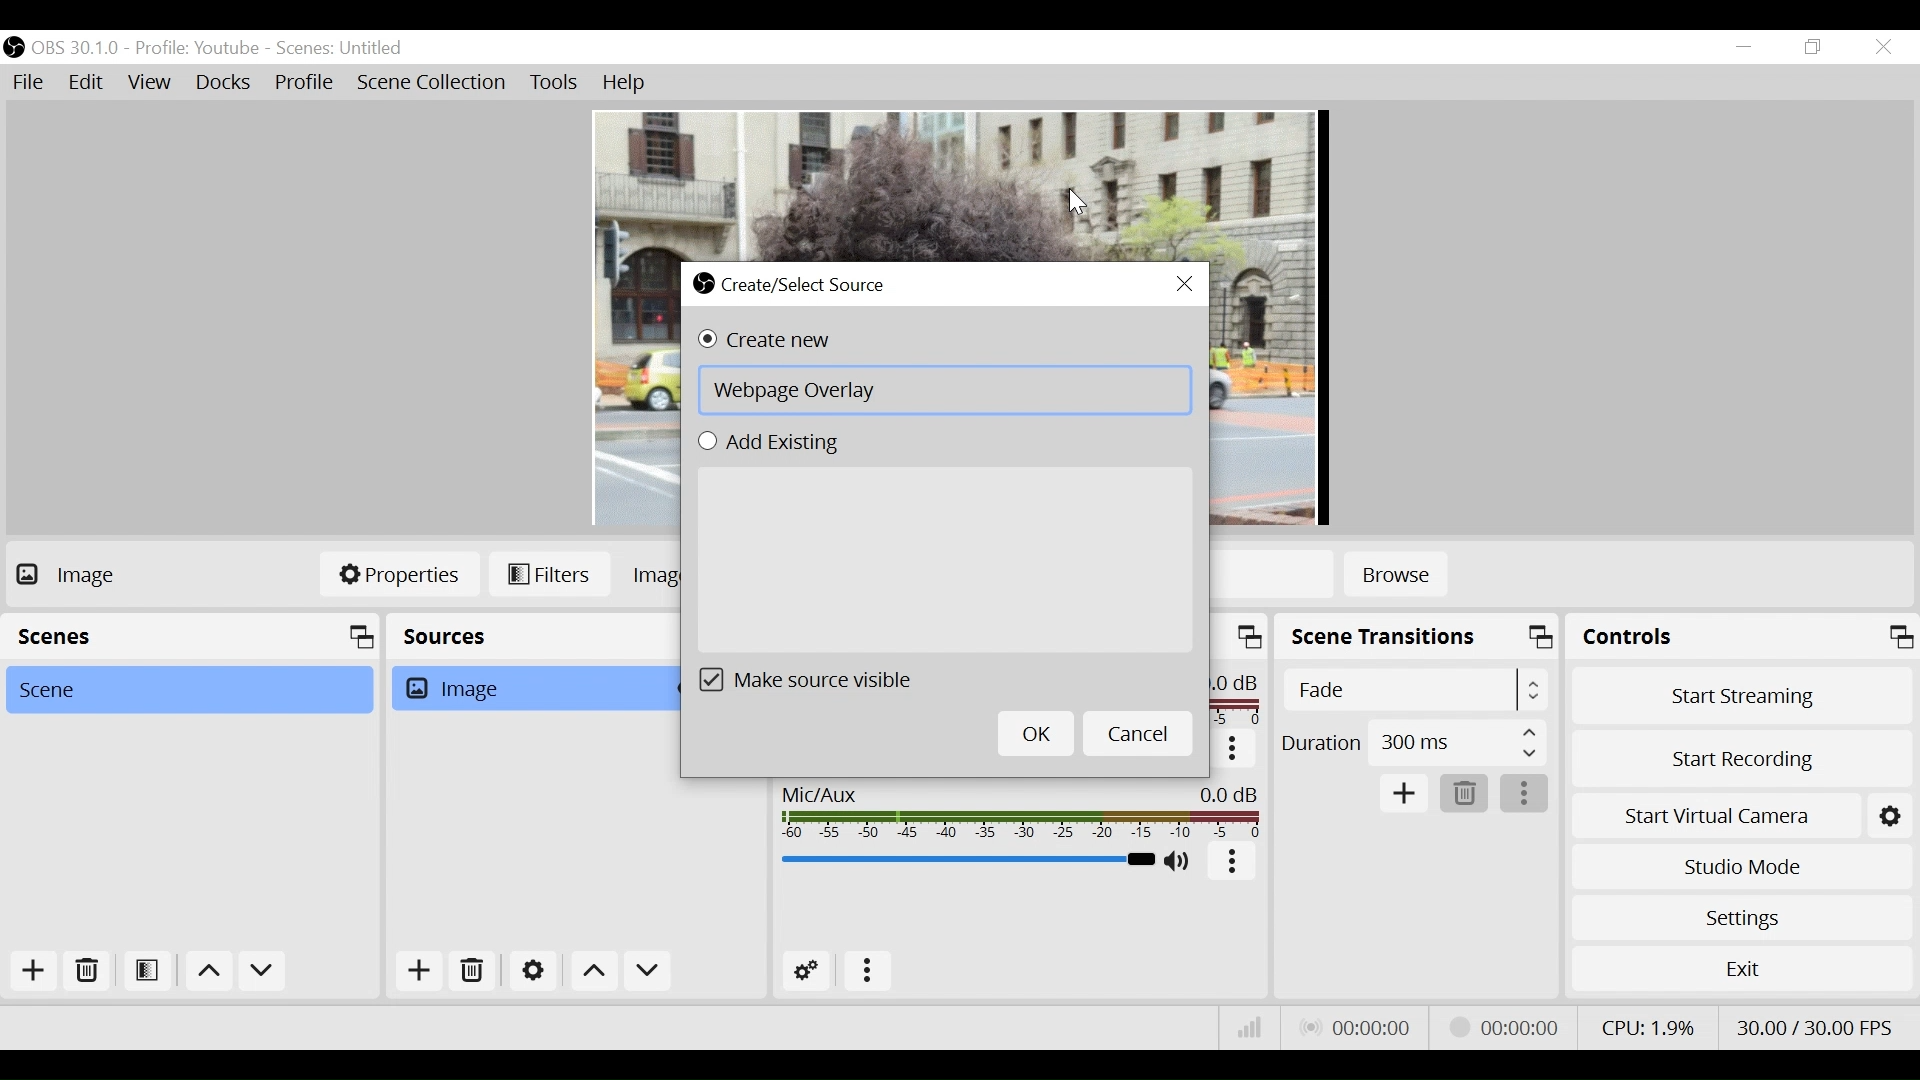 The image size is (1920, 1080). What do you see at coordinates (1184, 861) in the screenshot?
I see `(un)mute` at bounding box center [1184, 861].